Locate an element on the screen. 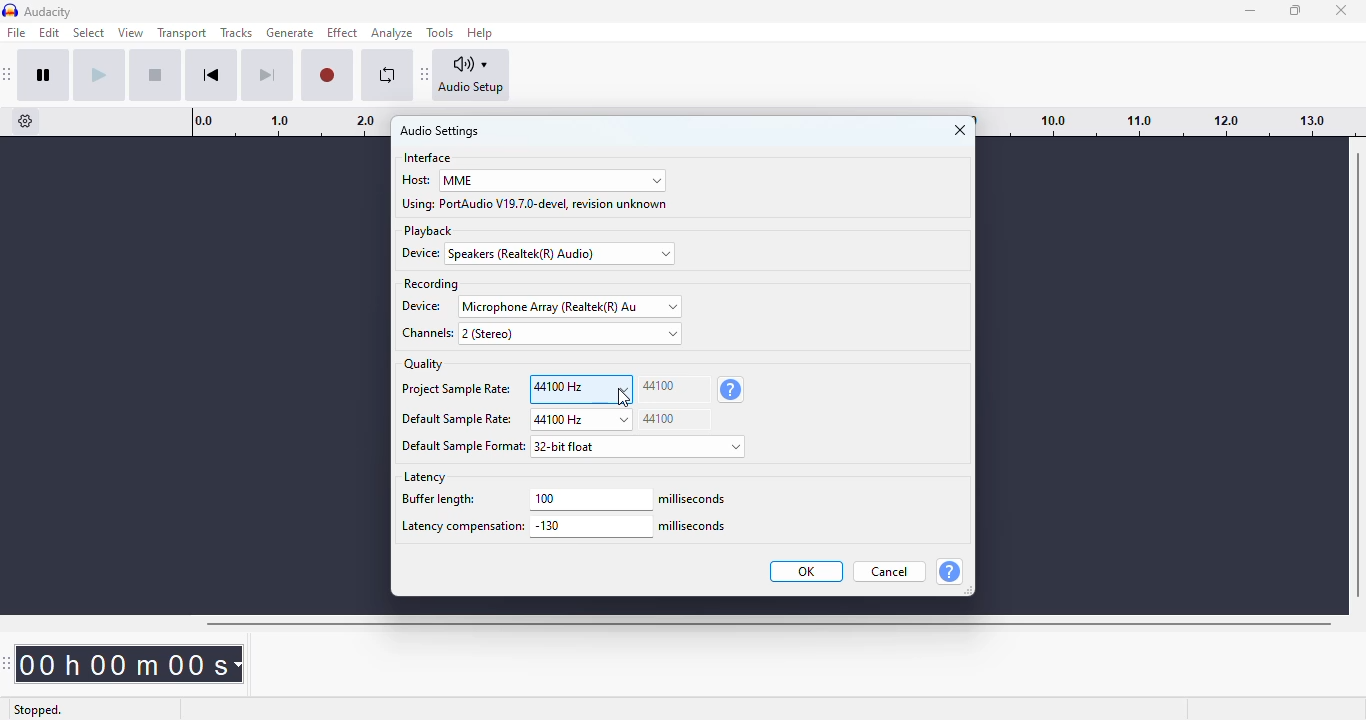 This screenshot has height=720, width=1366. horizontal scroll bar is located at coordinates (768, 624).